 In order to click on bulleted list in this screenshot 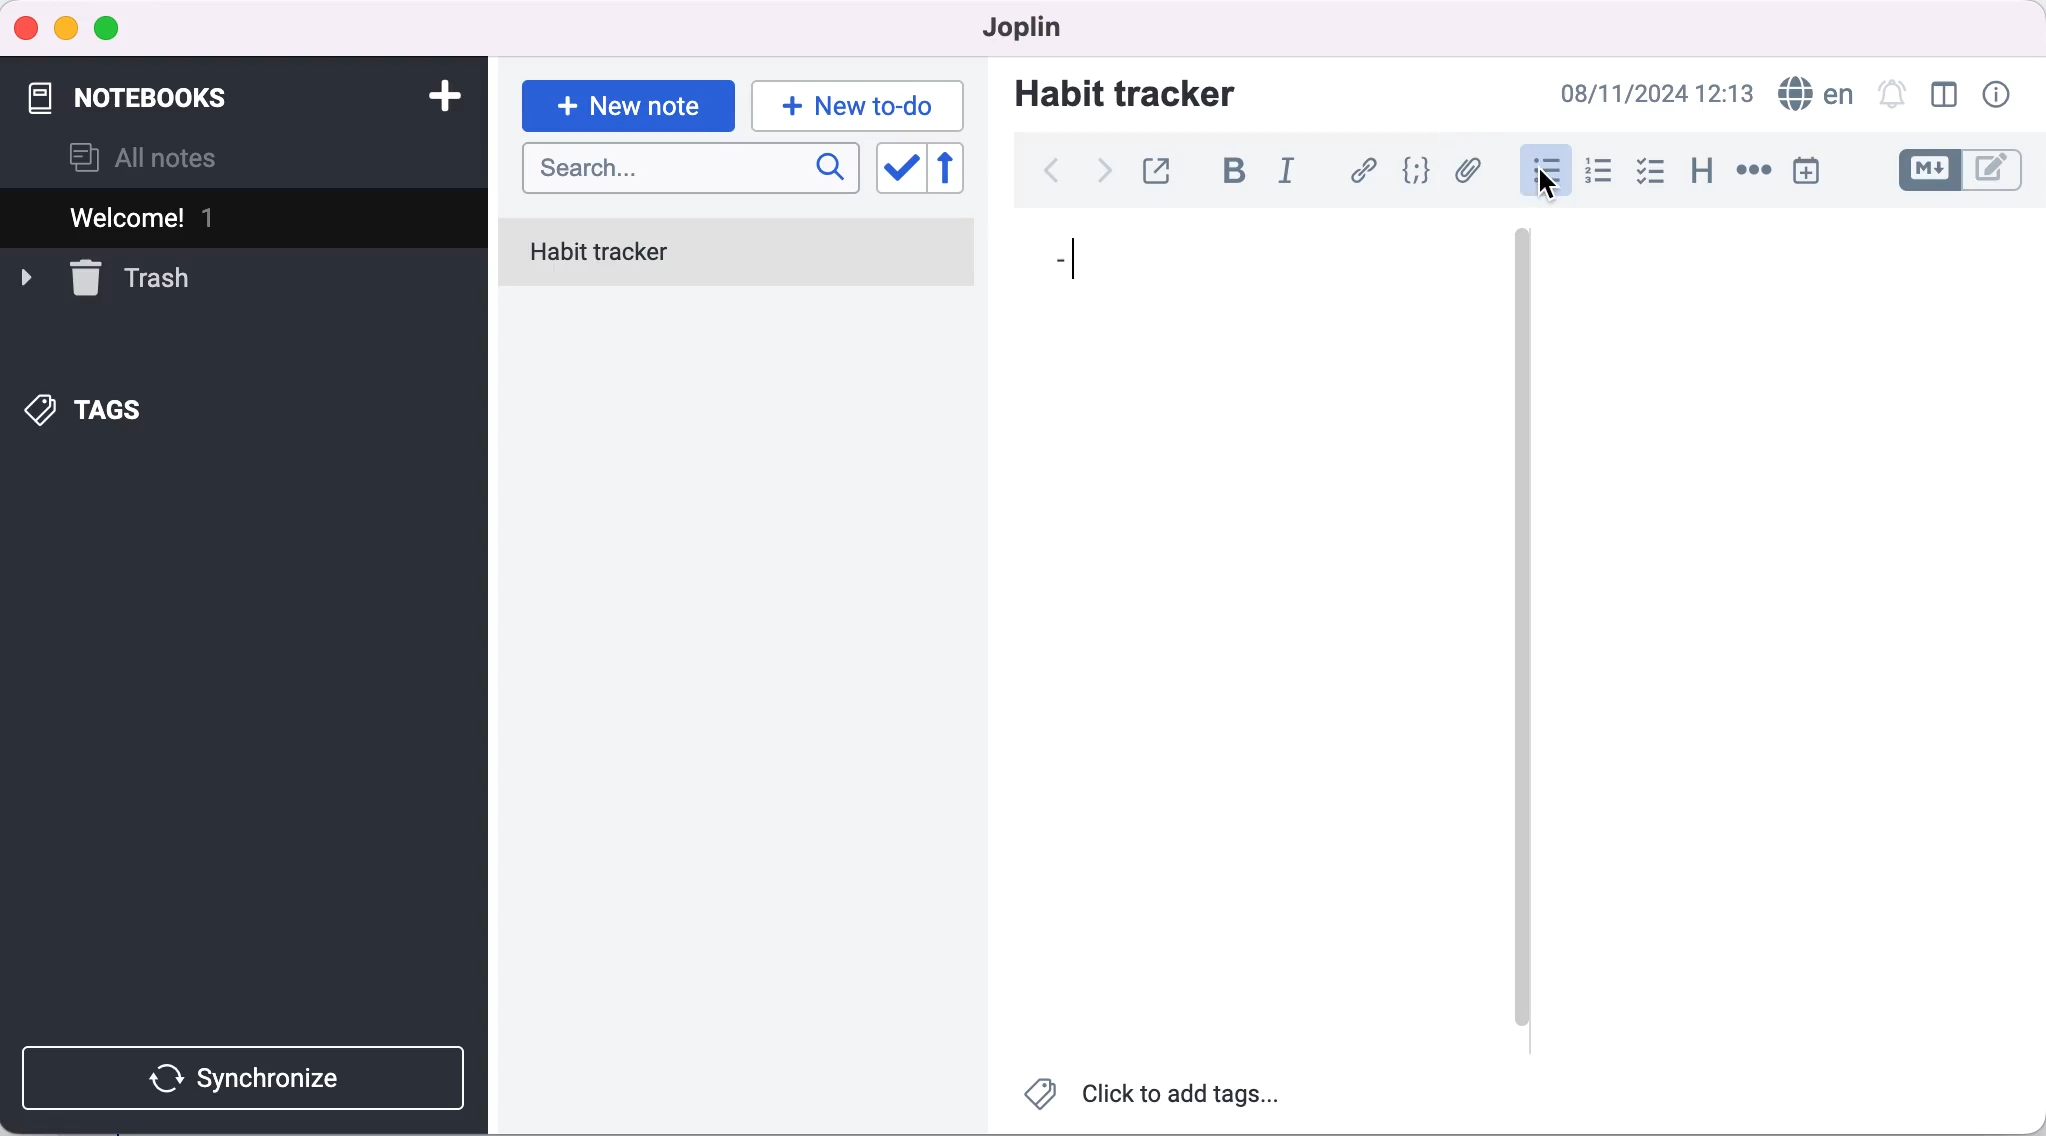, I will do `click(1540, 173)`.